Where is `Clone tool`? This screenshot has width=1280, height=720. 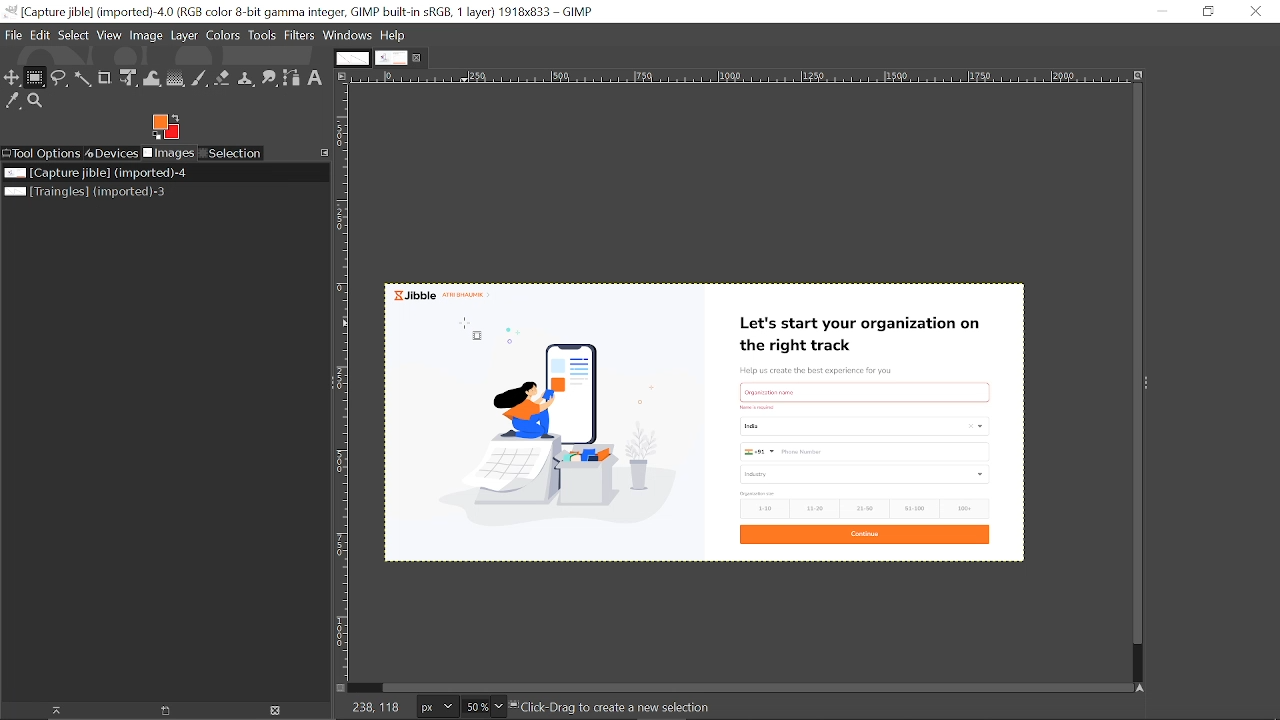
Clone tool is located at coordinates (244, 78).